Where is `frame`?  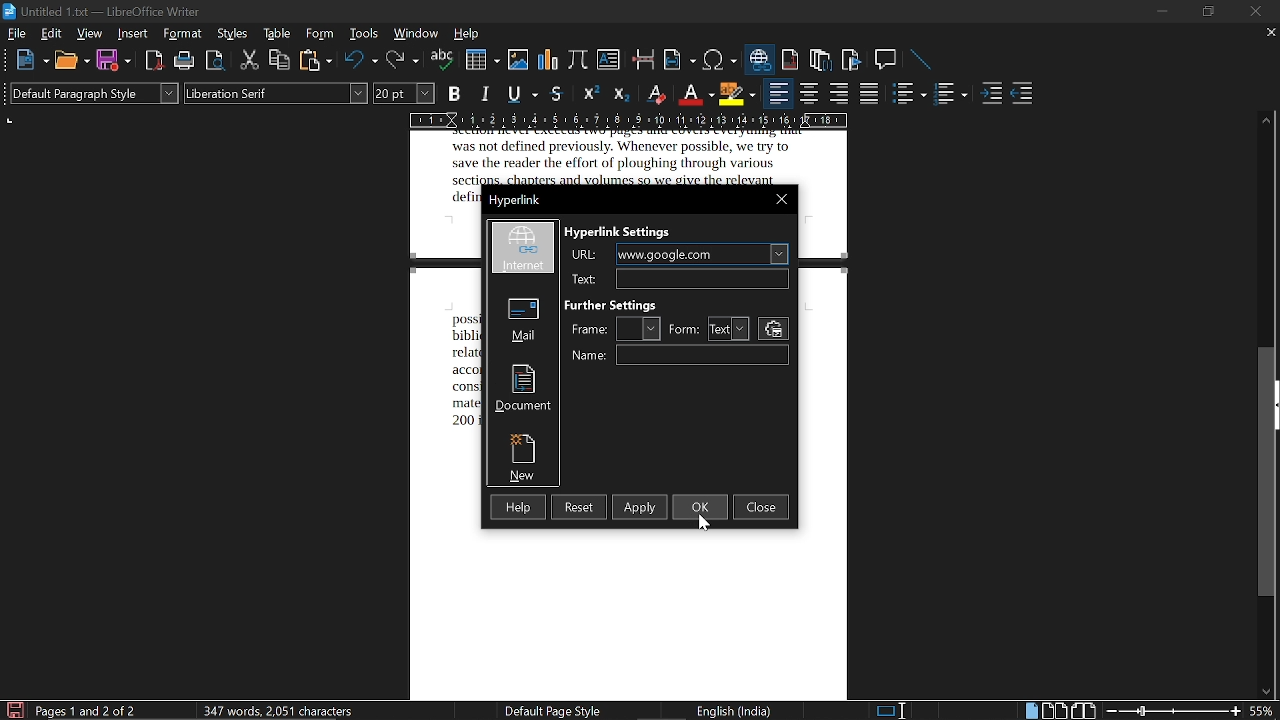 frame is located at coordinates (590, 331).